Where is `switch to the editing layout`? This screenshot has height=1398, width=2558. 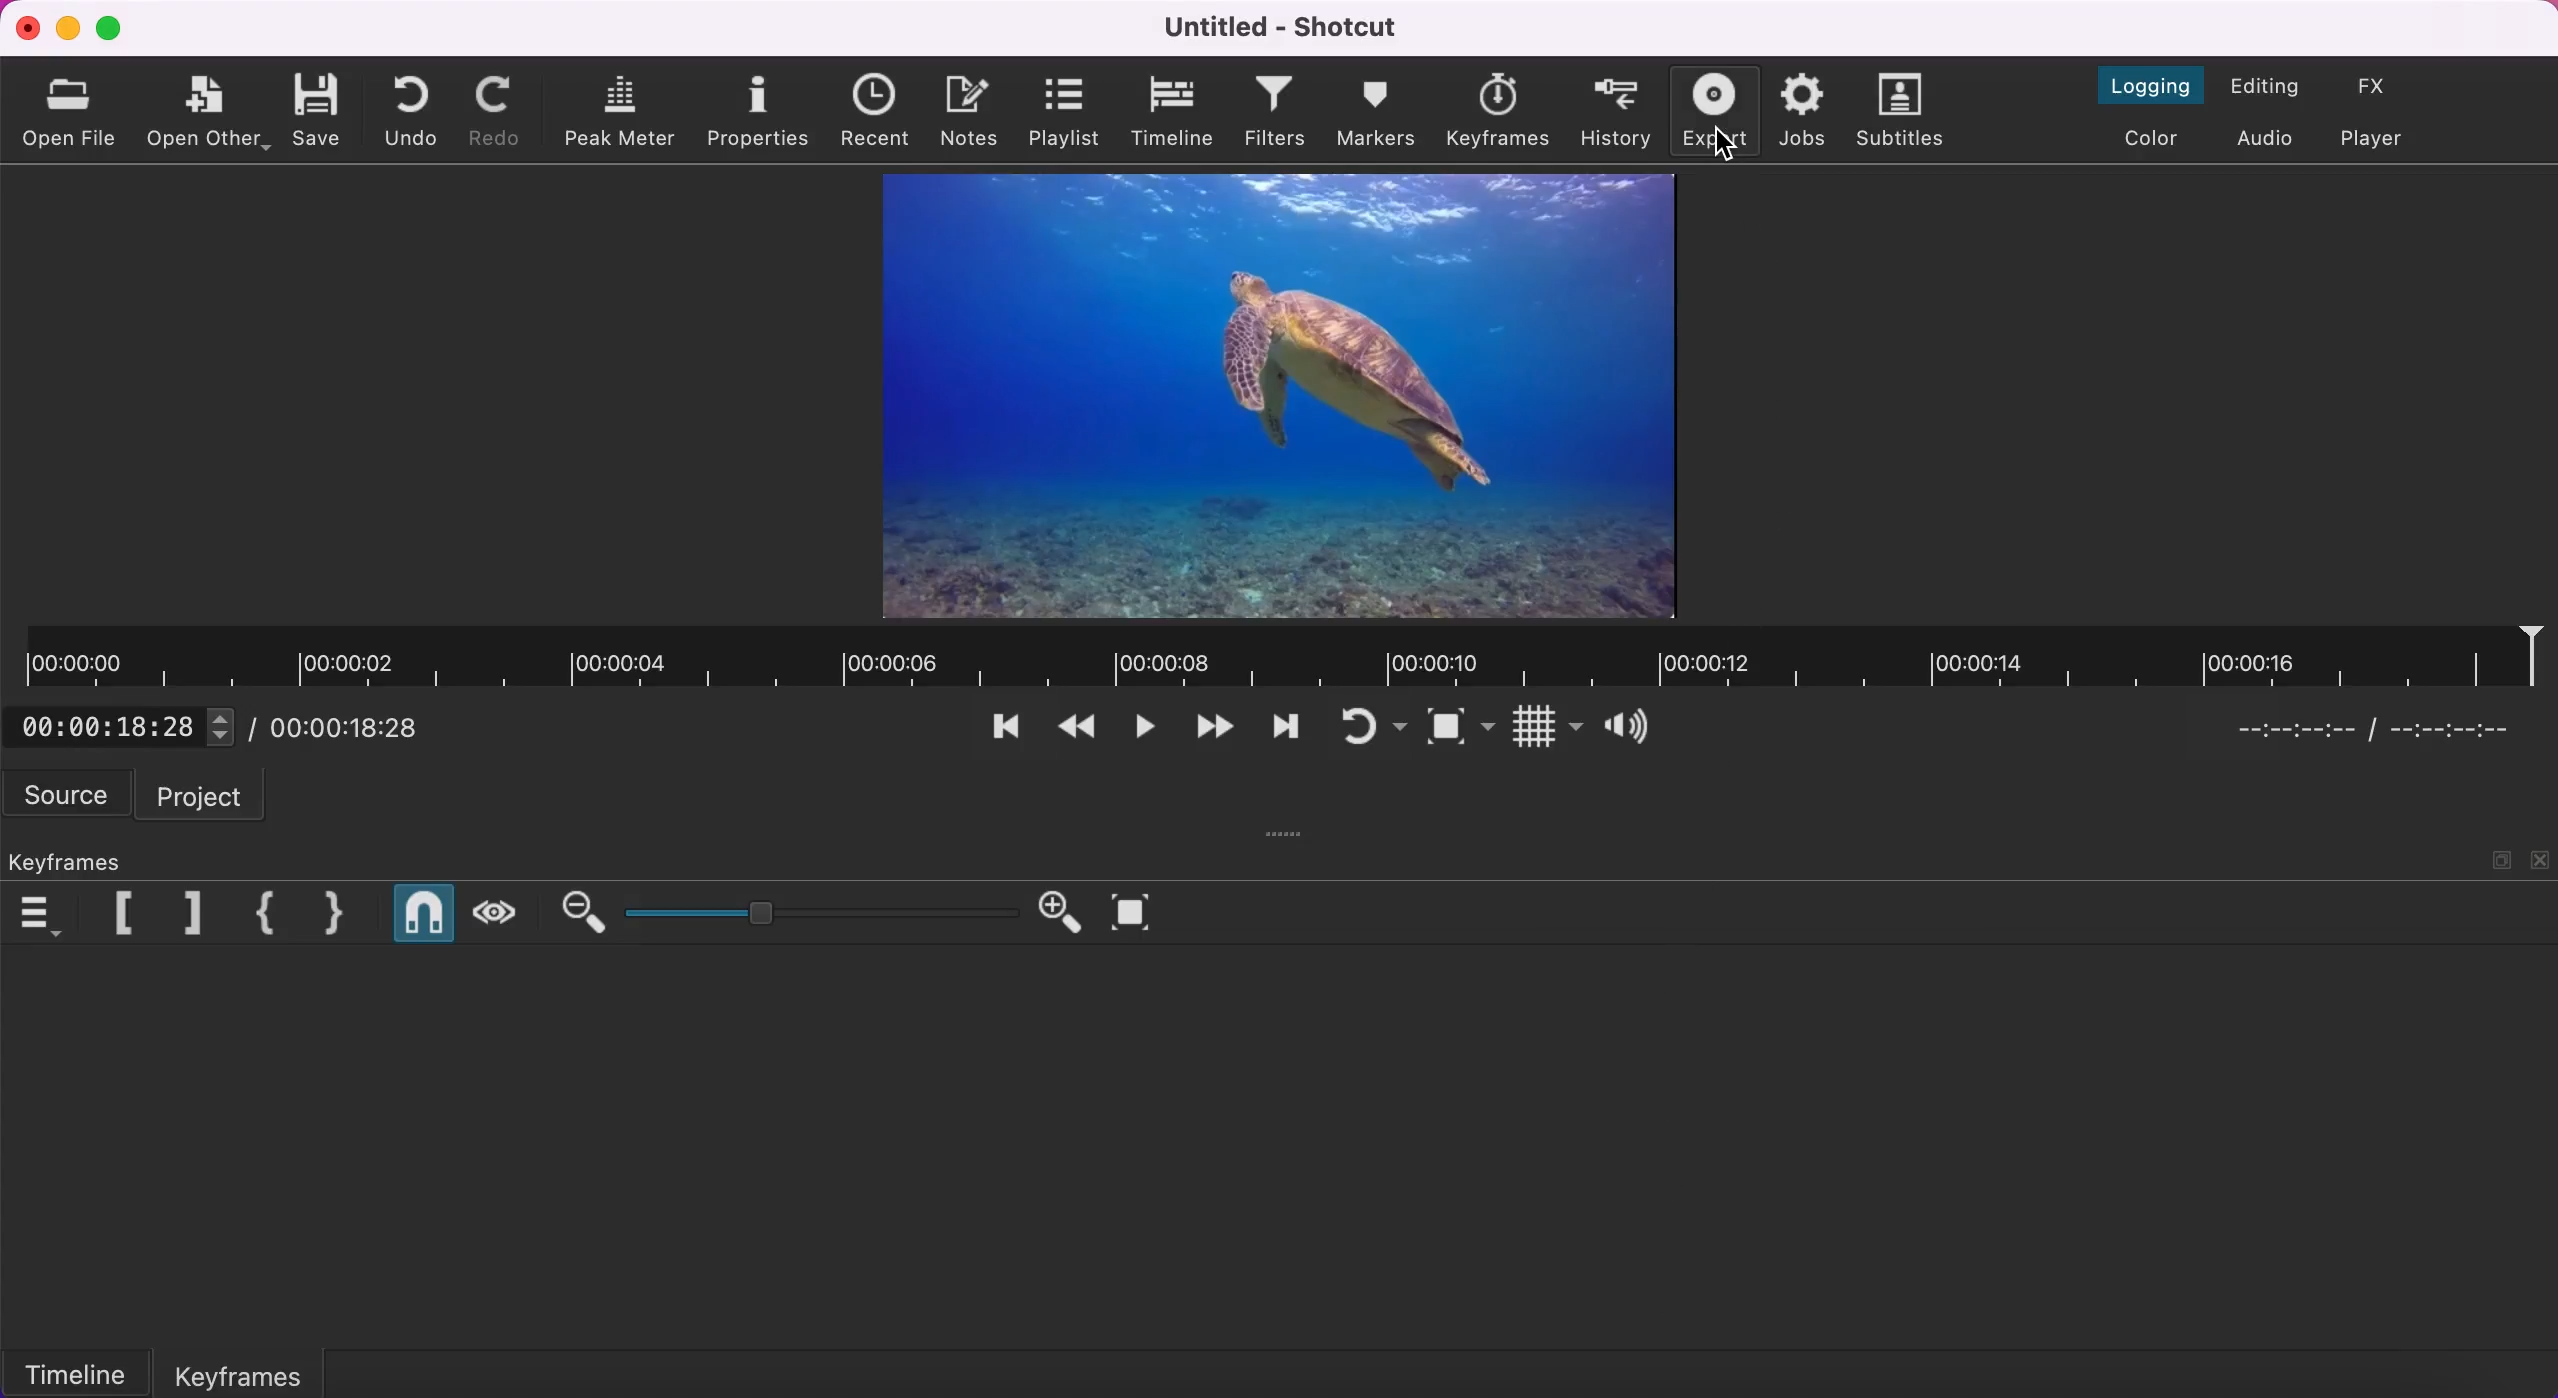
switch to the editing layout is located at coordinates (2267, 88).